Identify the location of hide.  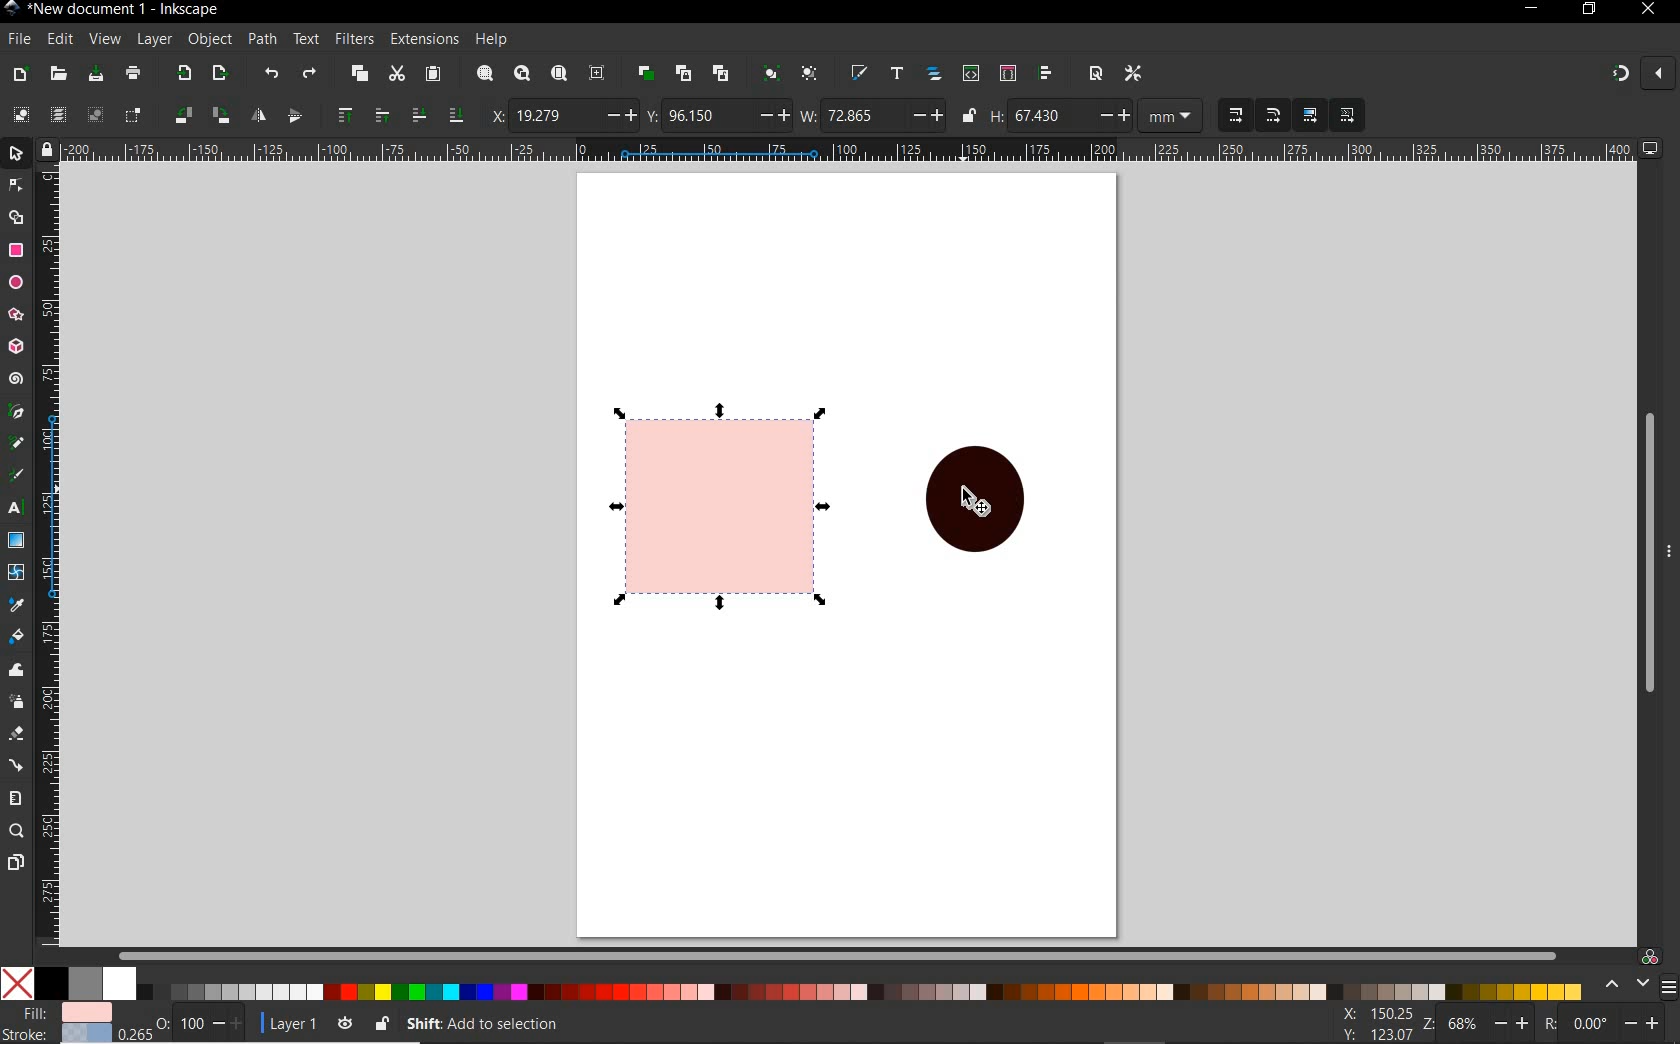
(1670, 550).